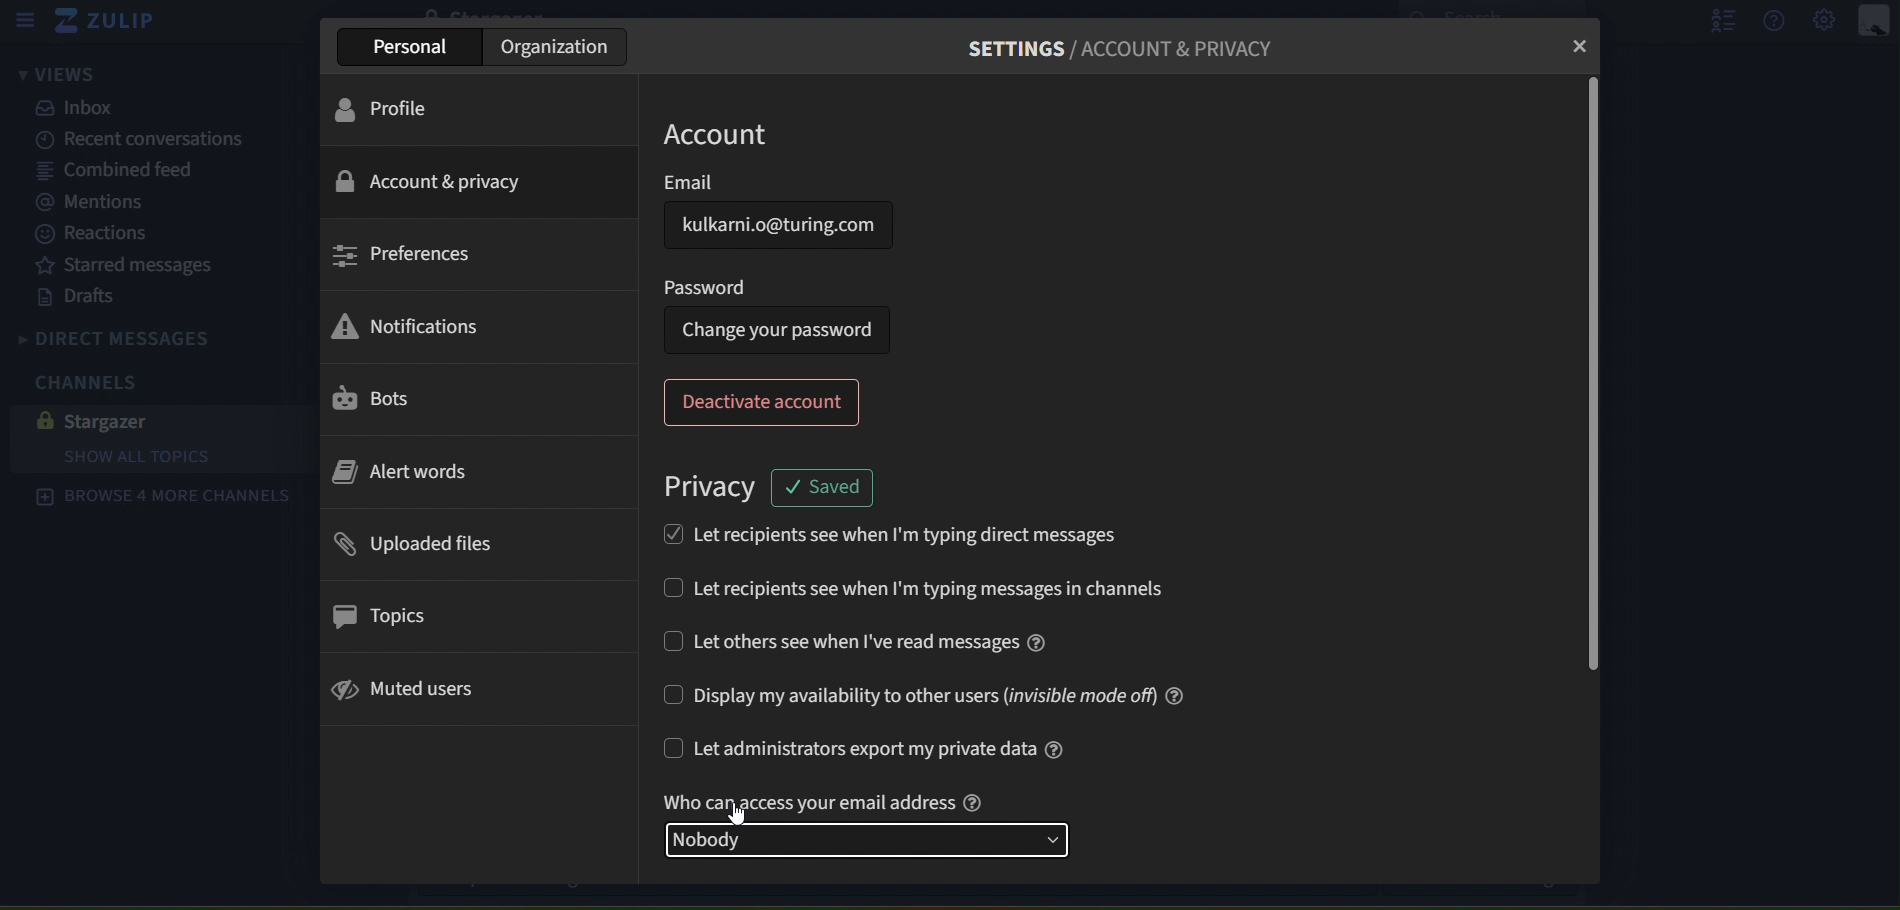 Image resolution: width=1900 pixels, height=910 pixels. Describe the element at coordinates (81, 108) in the screenshot. I see `inbox` at that location.